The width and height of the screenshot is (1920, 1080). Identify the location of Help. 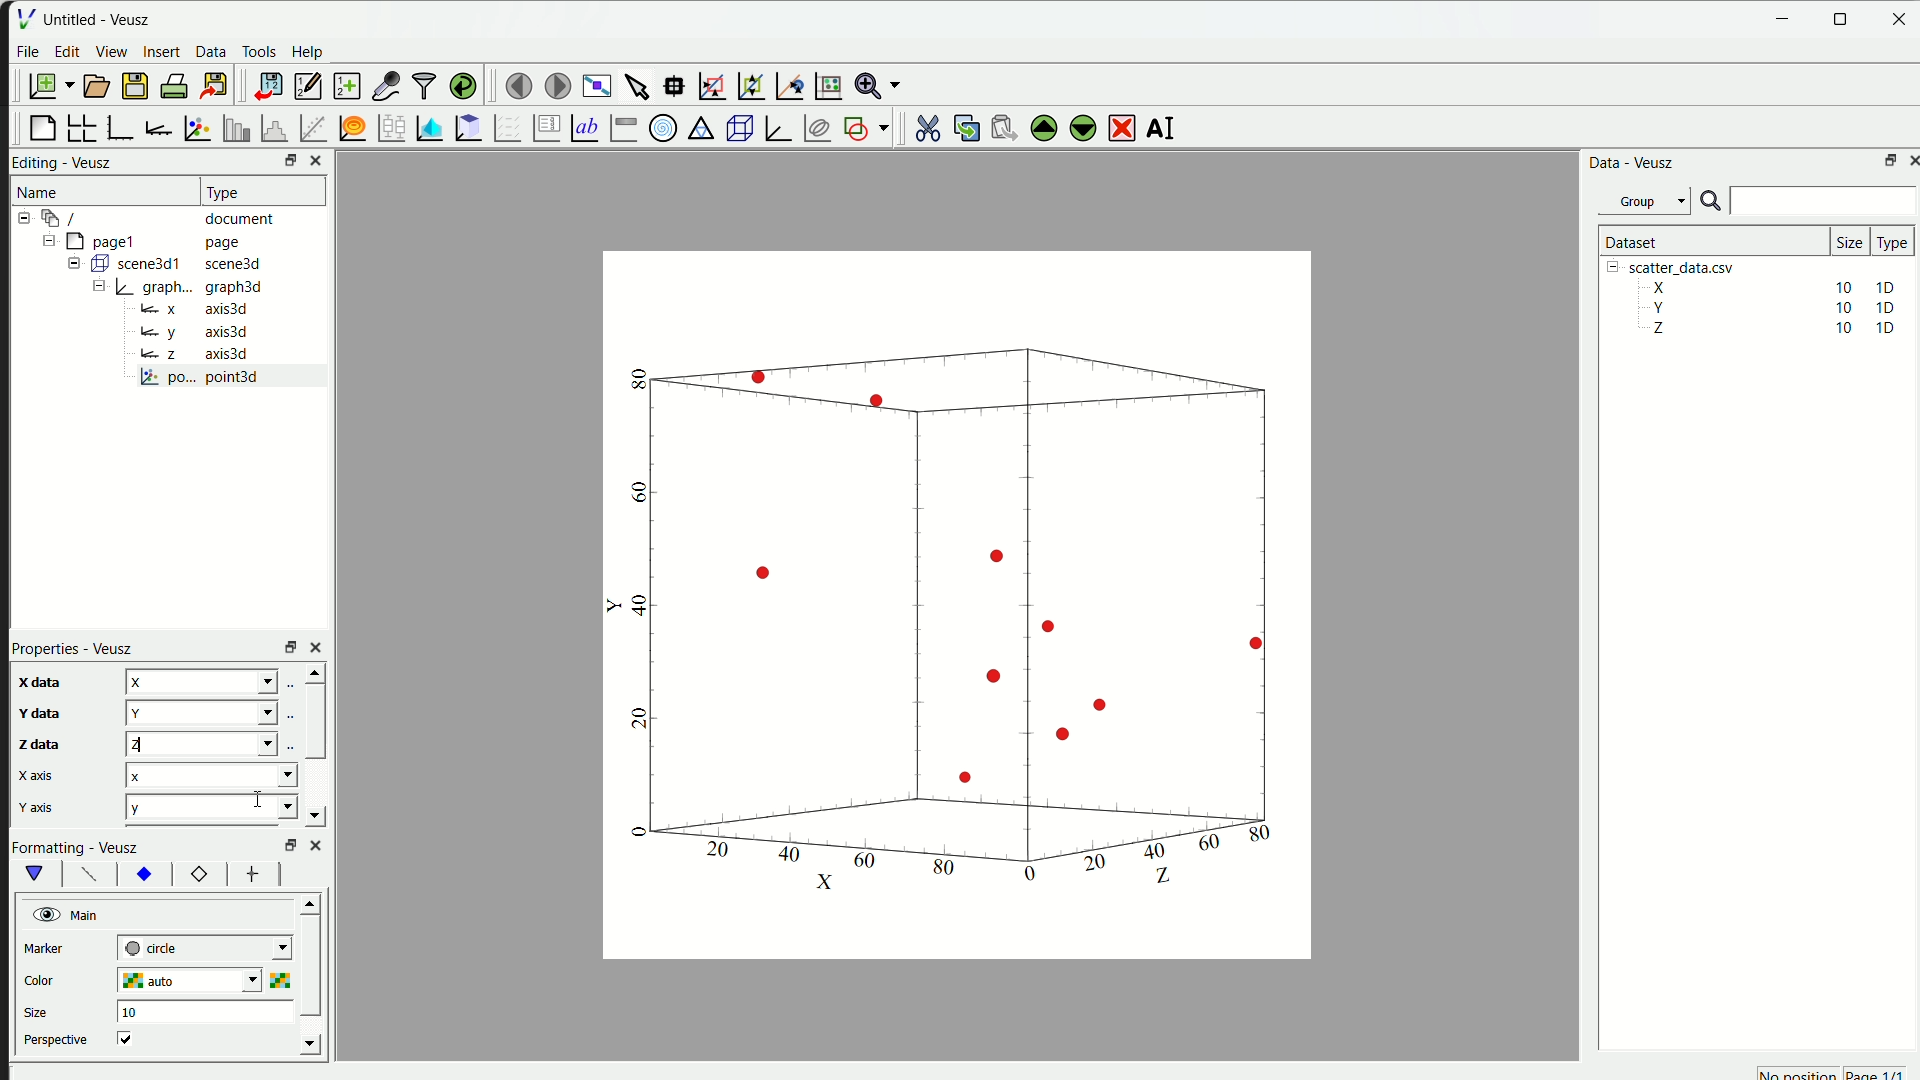
(307, 50).